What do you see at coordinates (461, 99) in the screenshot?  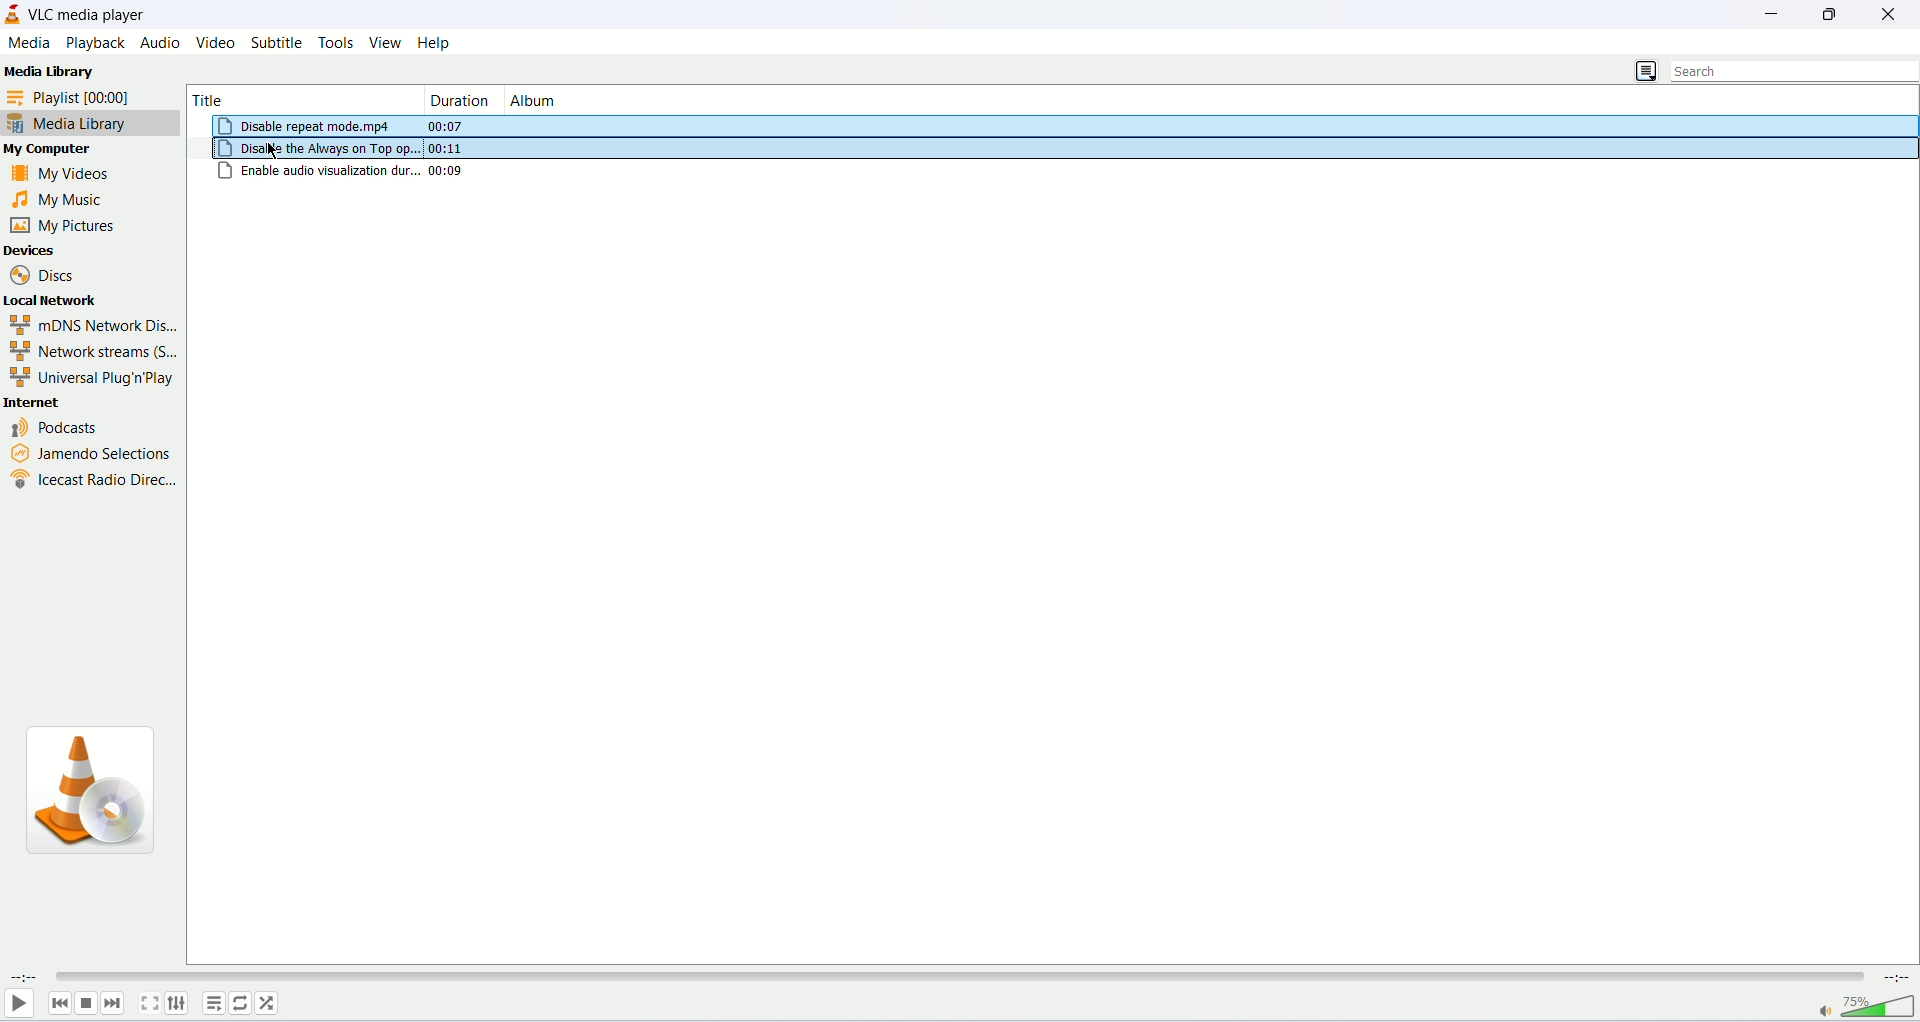 I see `duration` at bounding box center [461, 99].